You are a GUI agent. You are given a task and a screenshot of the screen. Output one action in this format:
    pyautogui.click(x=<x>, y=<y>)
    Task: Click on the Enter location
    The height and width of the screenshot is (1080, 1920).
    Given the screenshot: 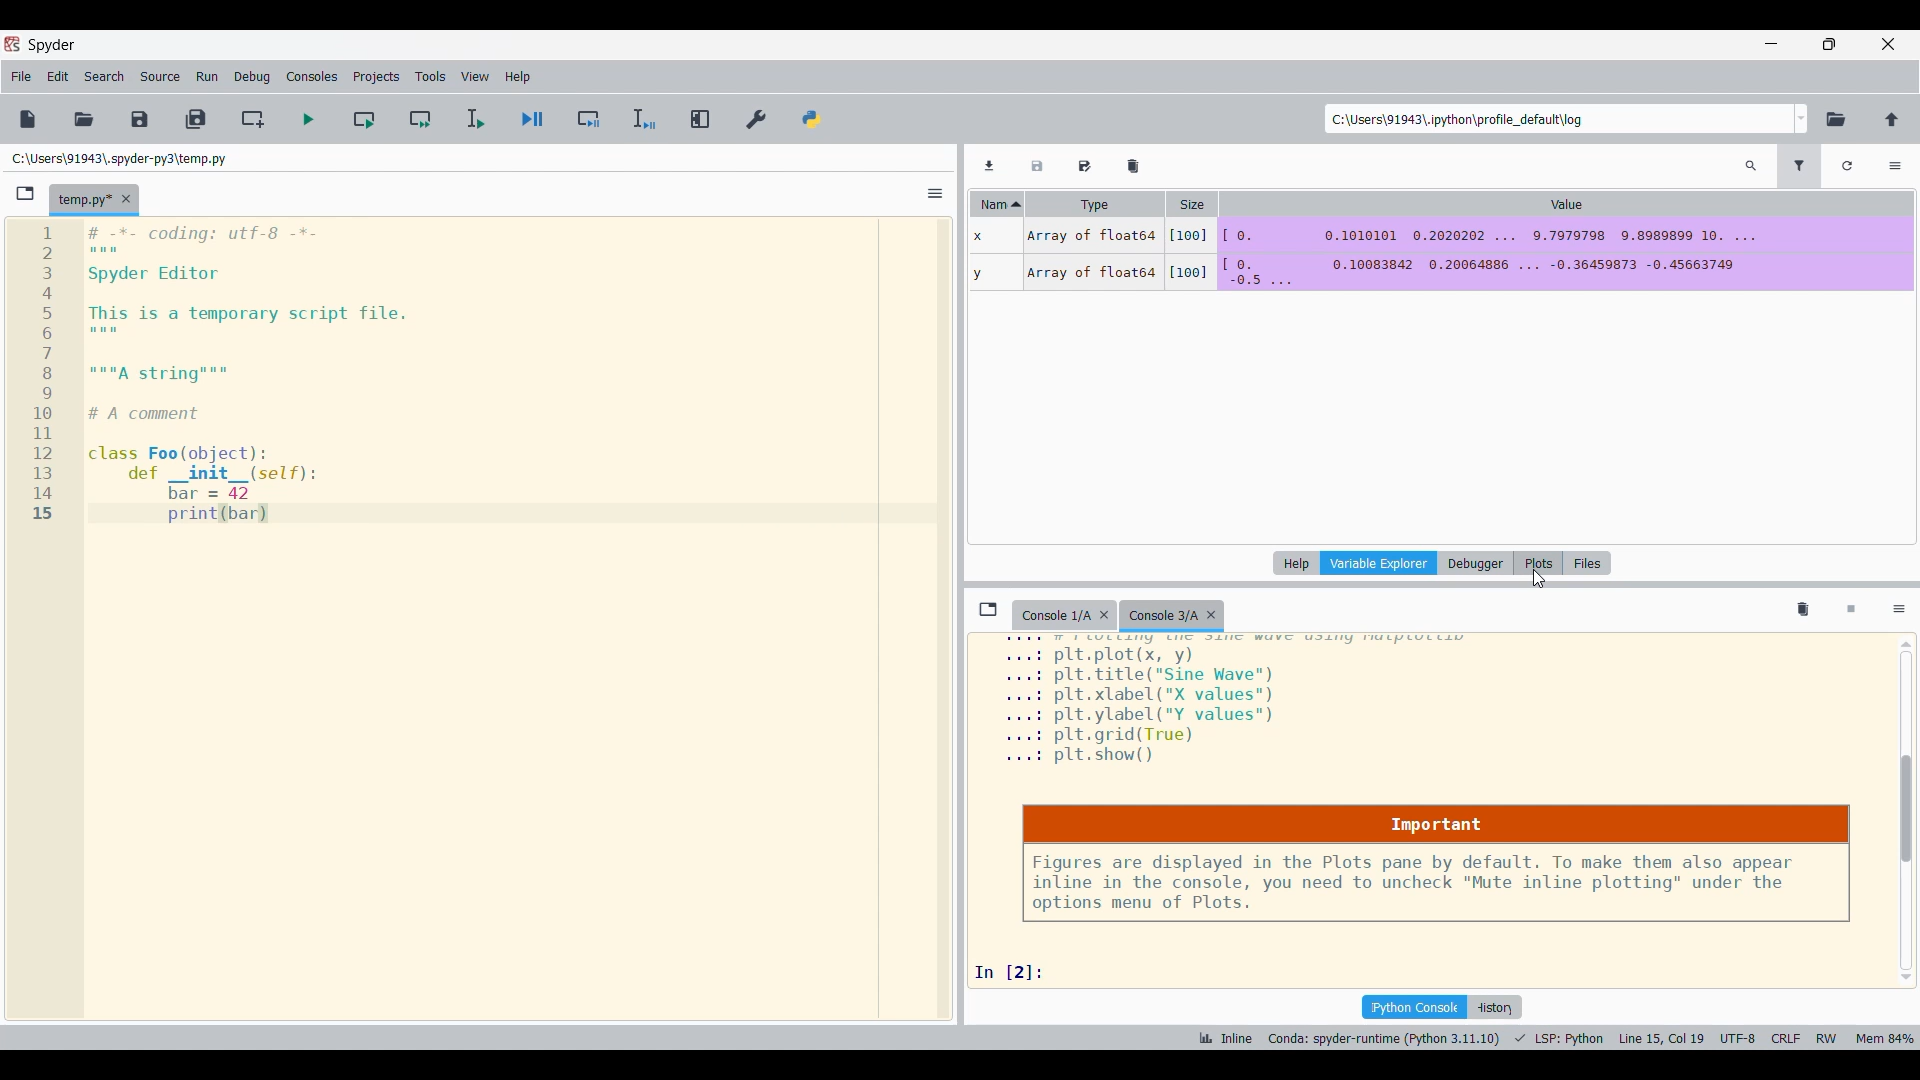 What is the action you would take?
    pyautogui.click(x=1559, y=119)
    